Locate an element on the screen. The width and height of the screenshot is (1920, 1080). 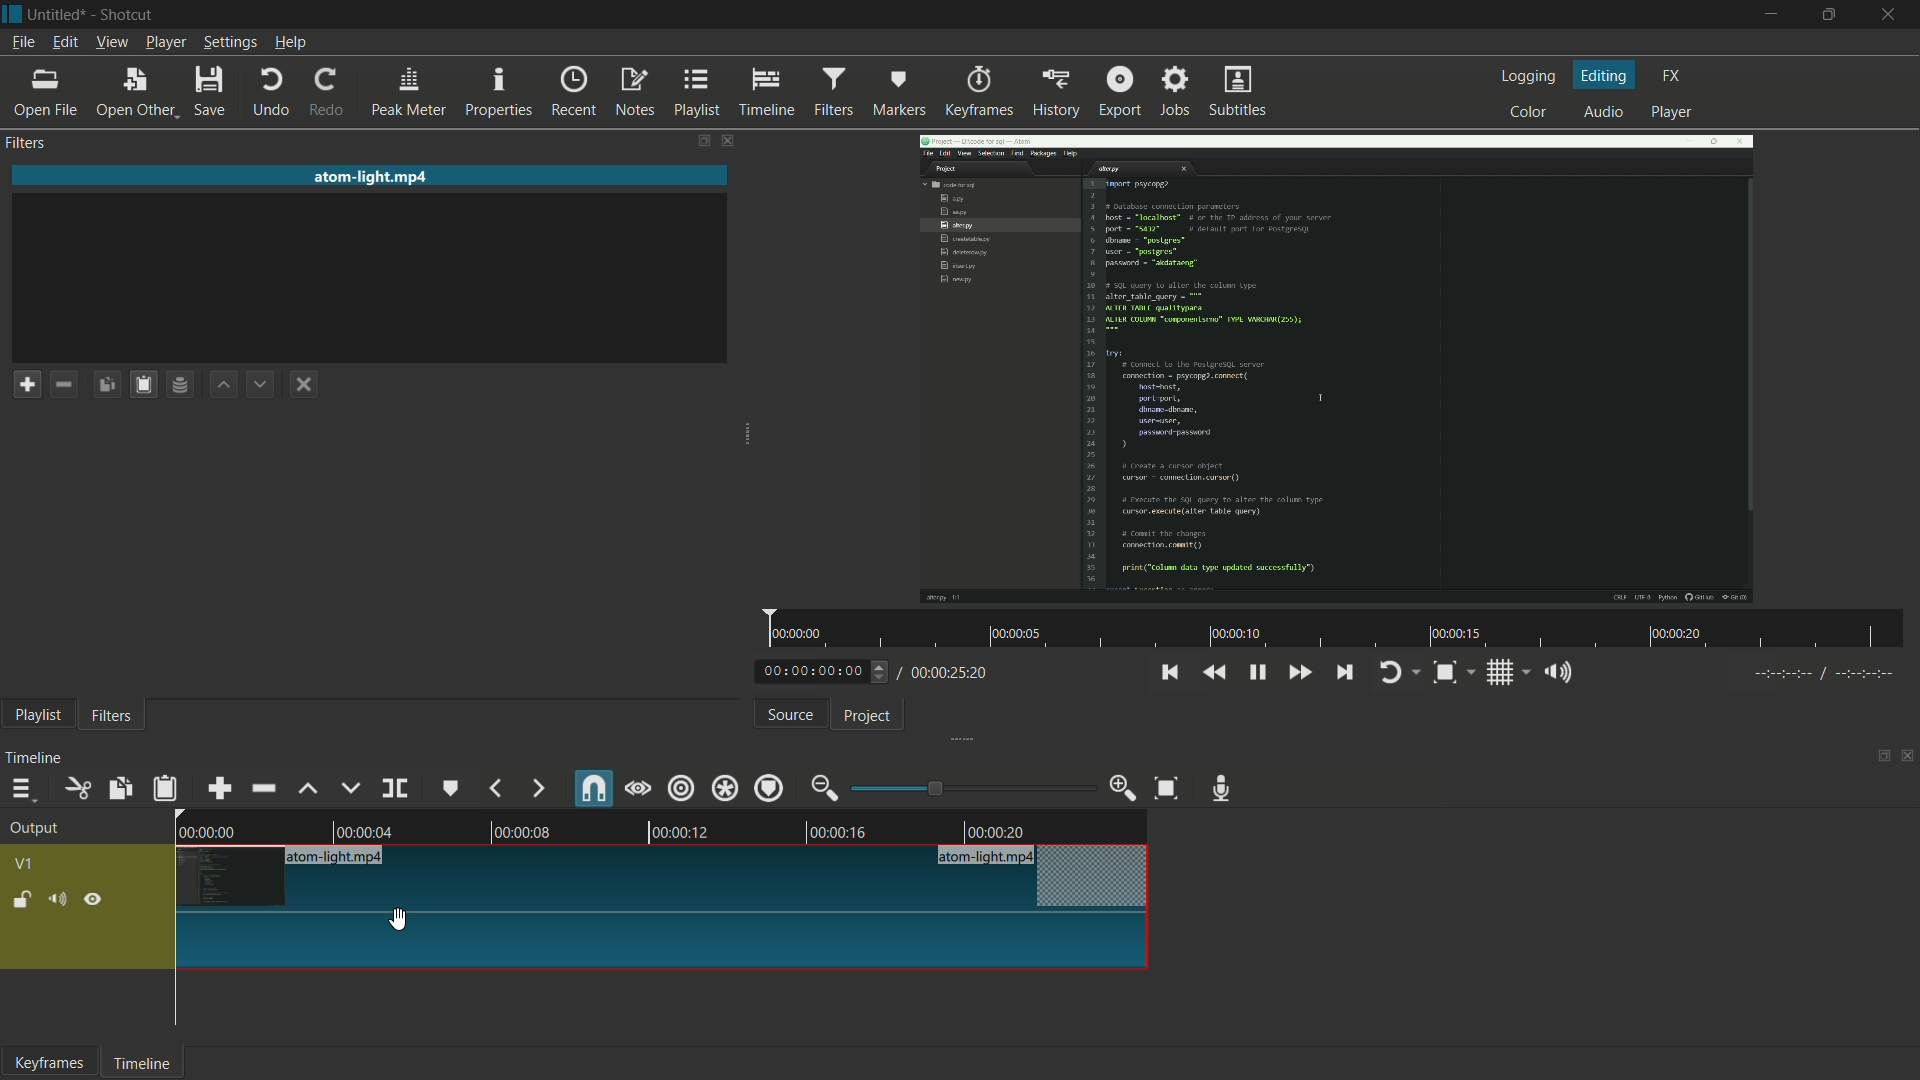
total time is located at coordinates (946, 674).